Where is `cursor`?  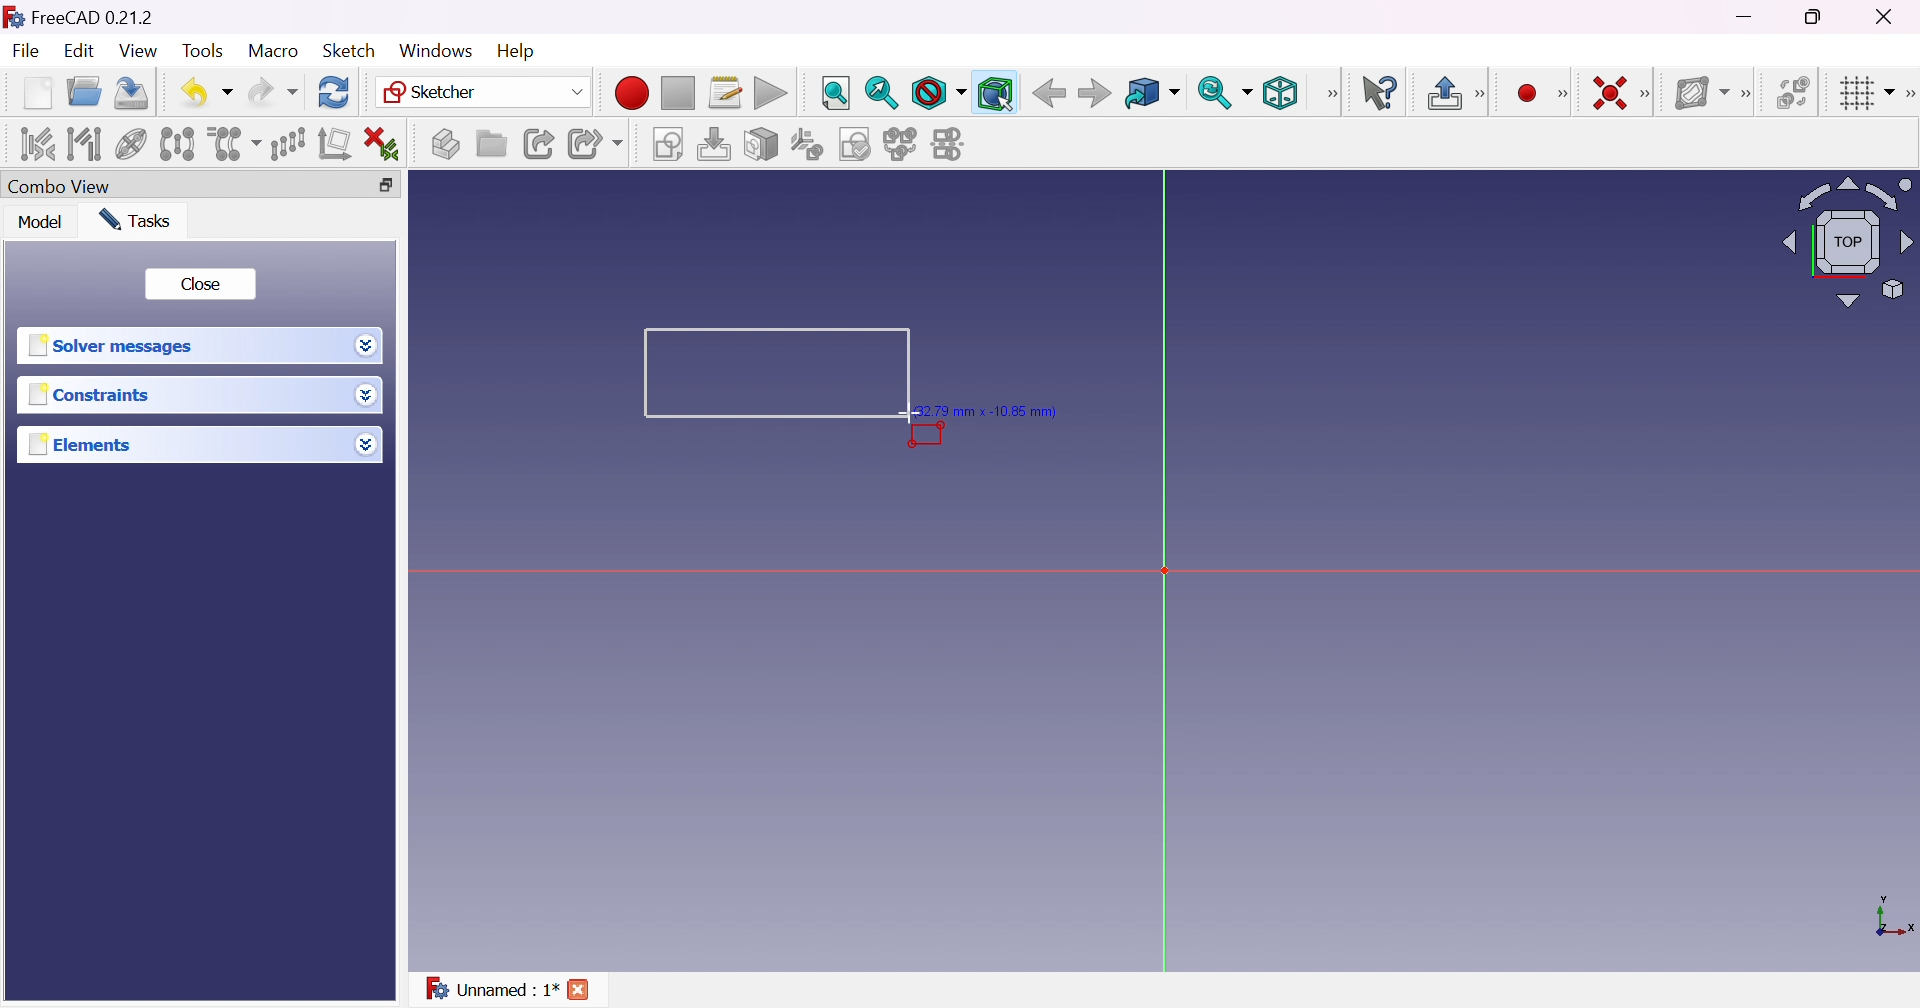 cursor is located at coordinates (911, 415).